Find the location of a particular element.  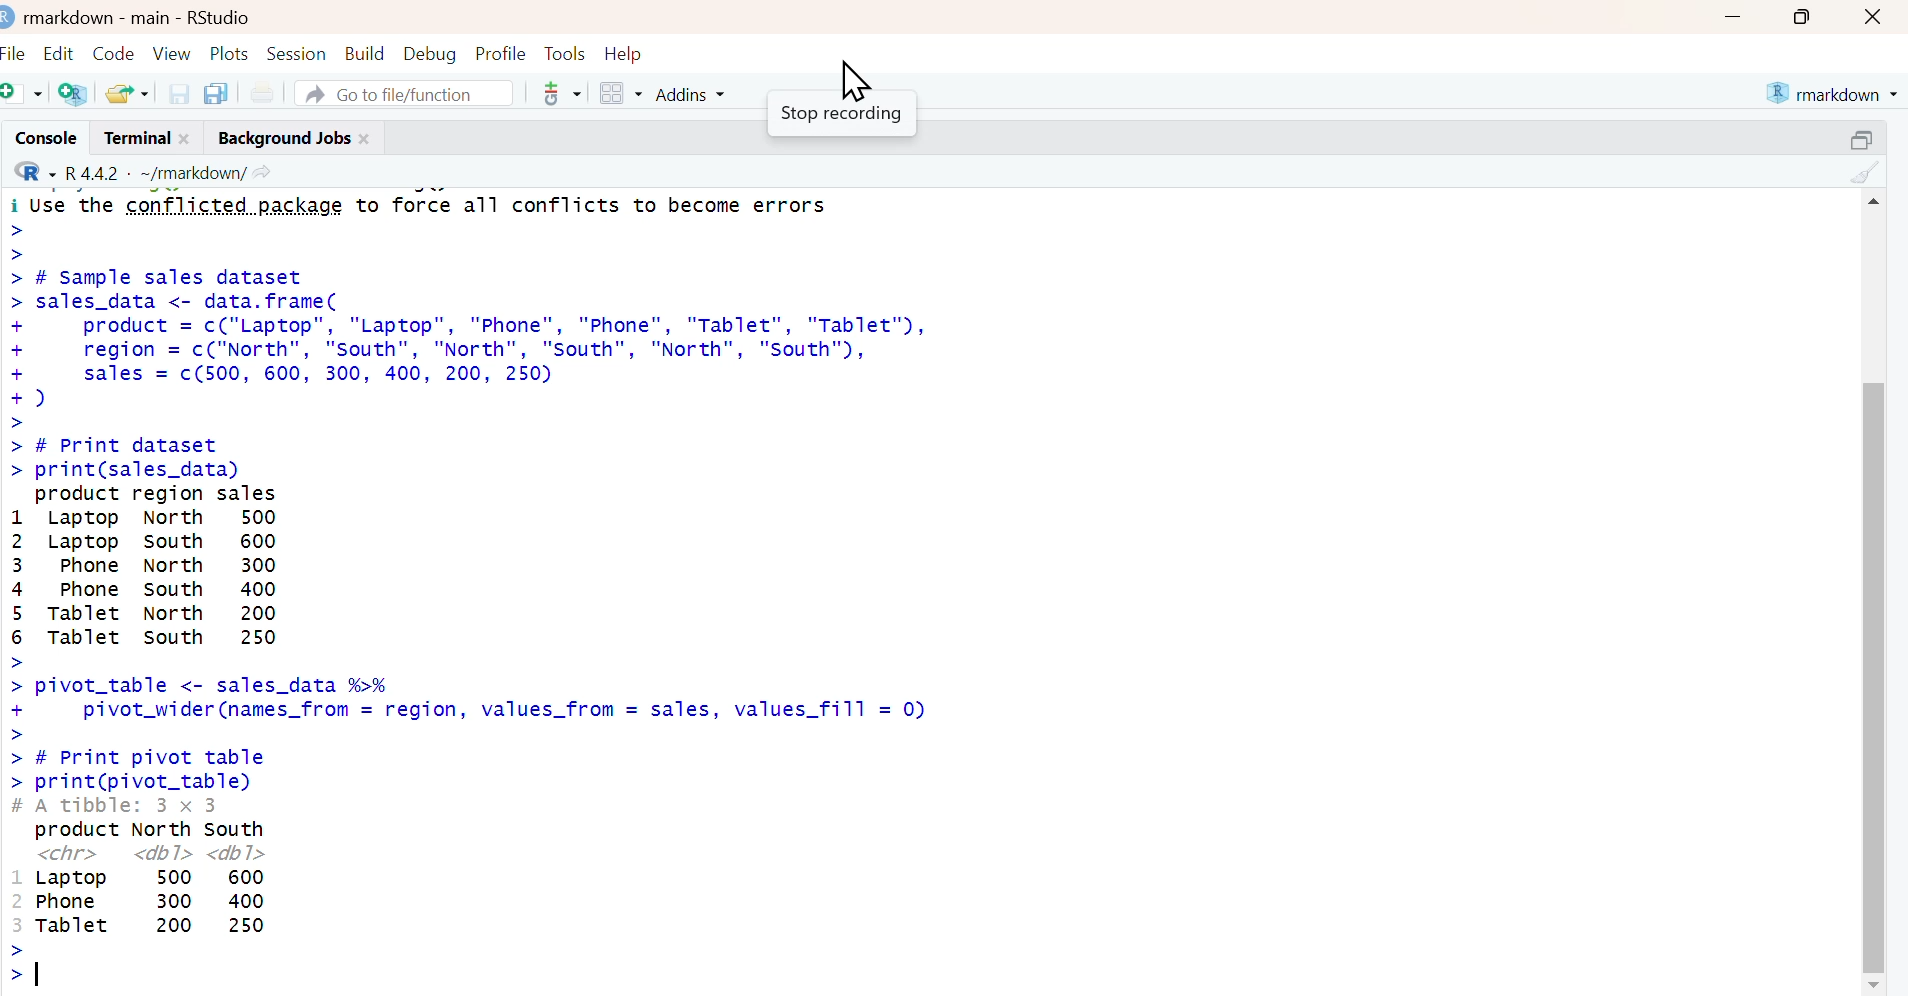

new file is located at coordinates (24, 92).